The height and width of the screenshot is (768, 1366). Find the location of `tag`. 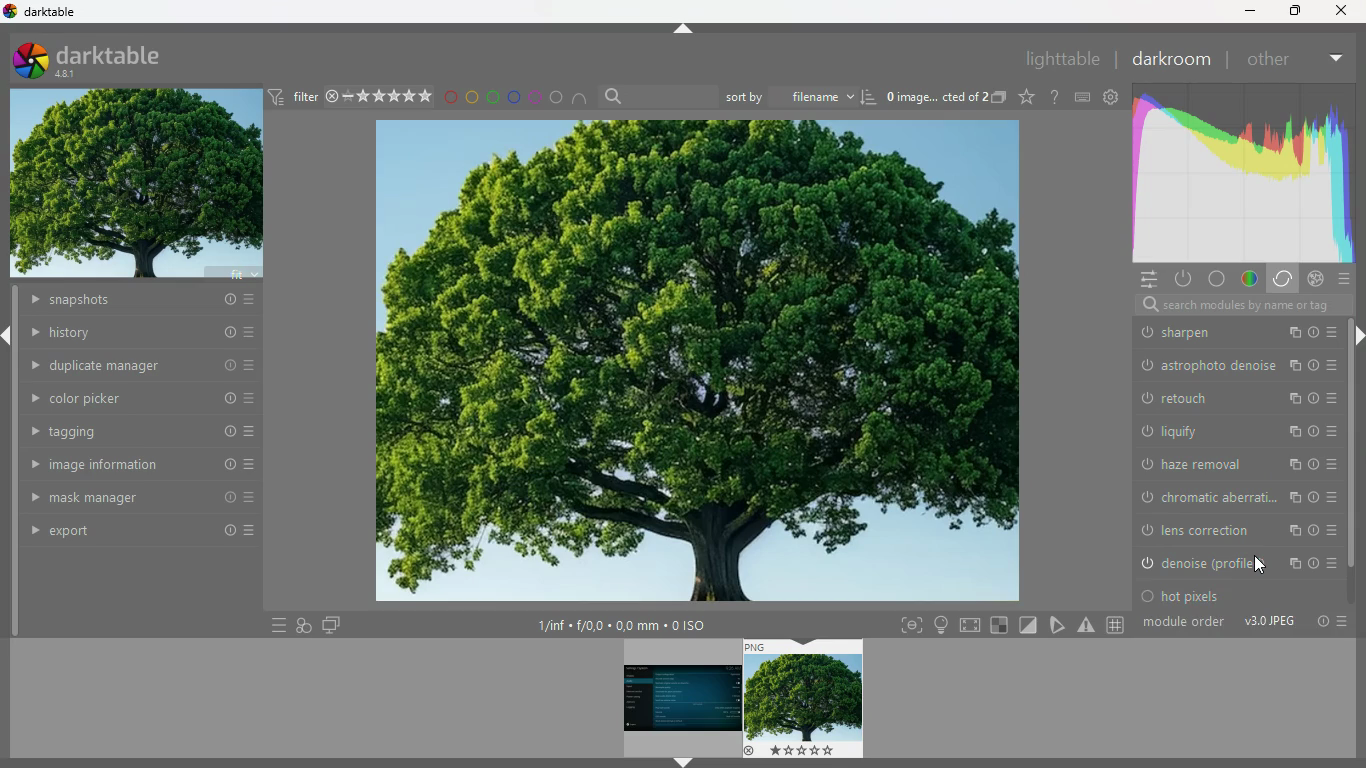

tag is located at coordinates (1056, 624).